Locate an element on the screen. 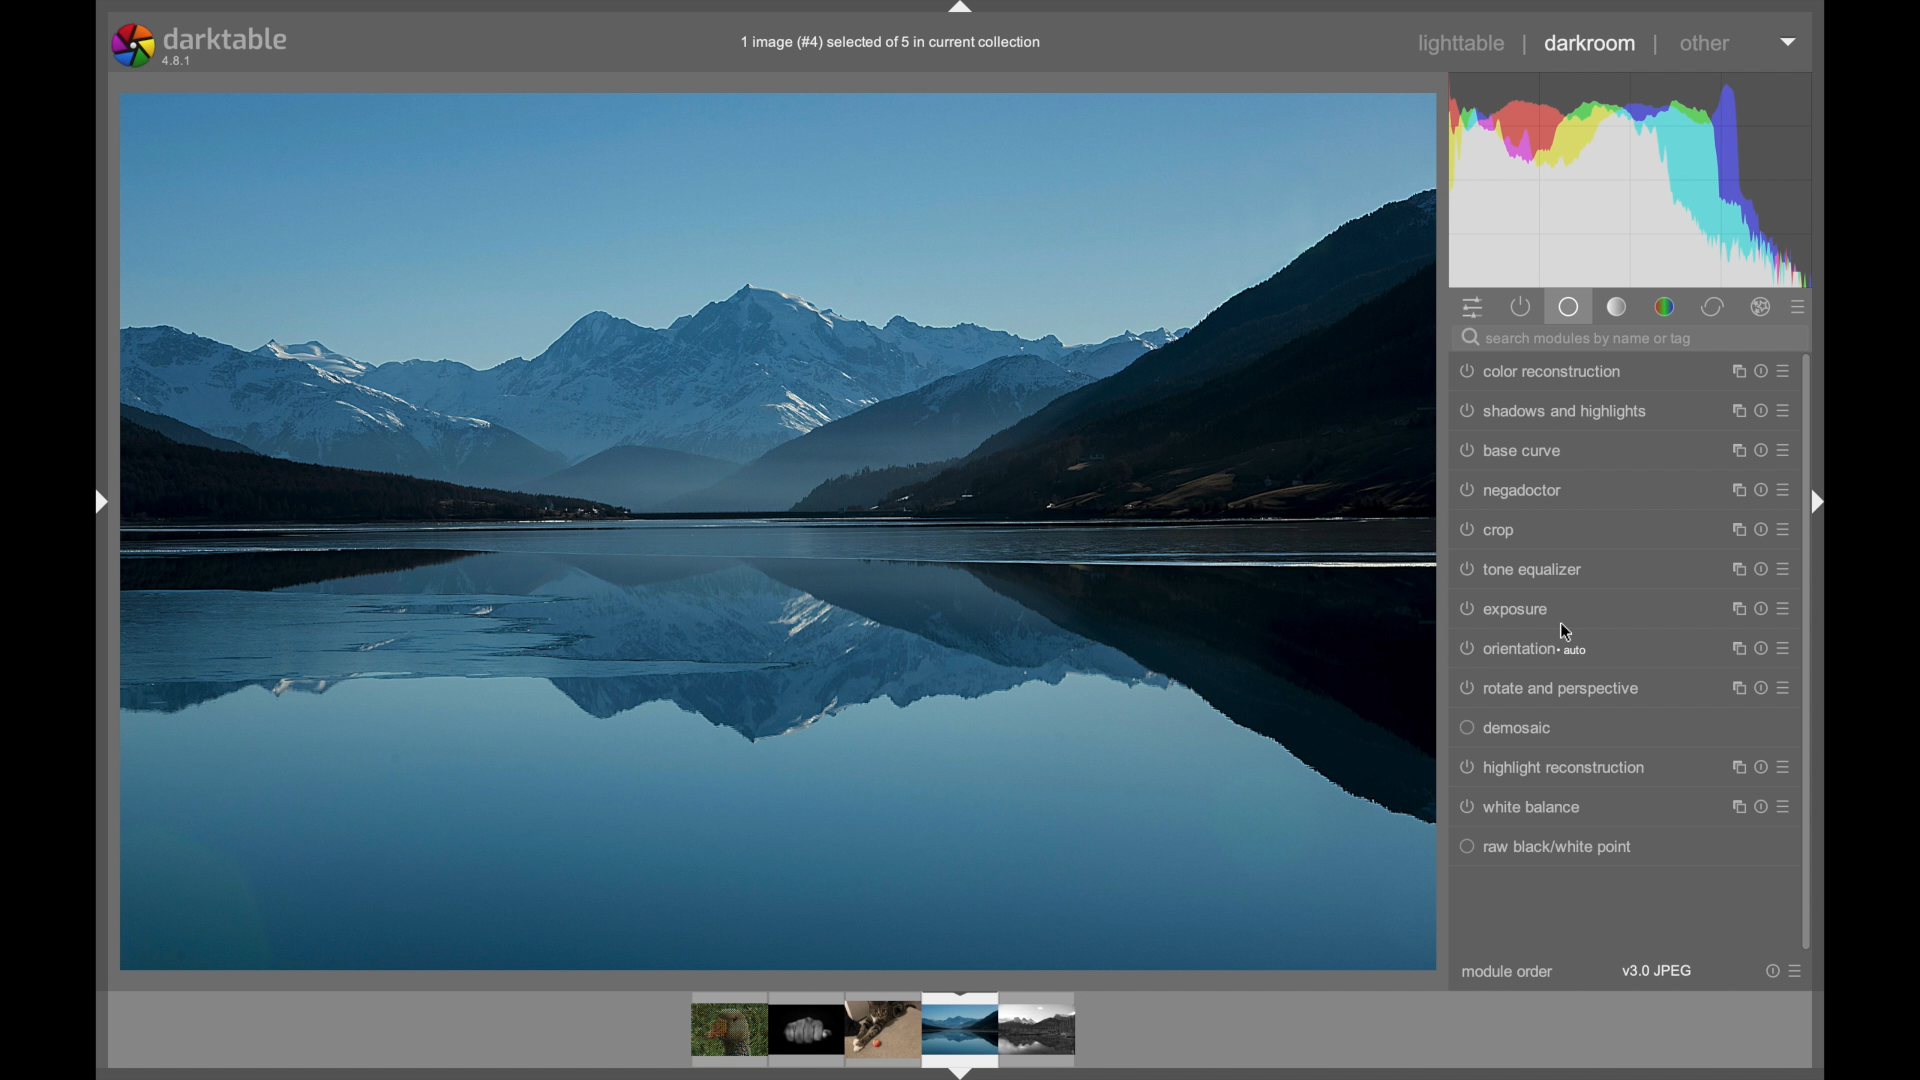 The width and height of the screenshot is (1920, 1080). shadows and highlights is located at coordinates (1552, 411).